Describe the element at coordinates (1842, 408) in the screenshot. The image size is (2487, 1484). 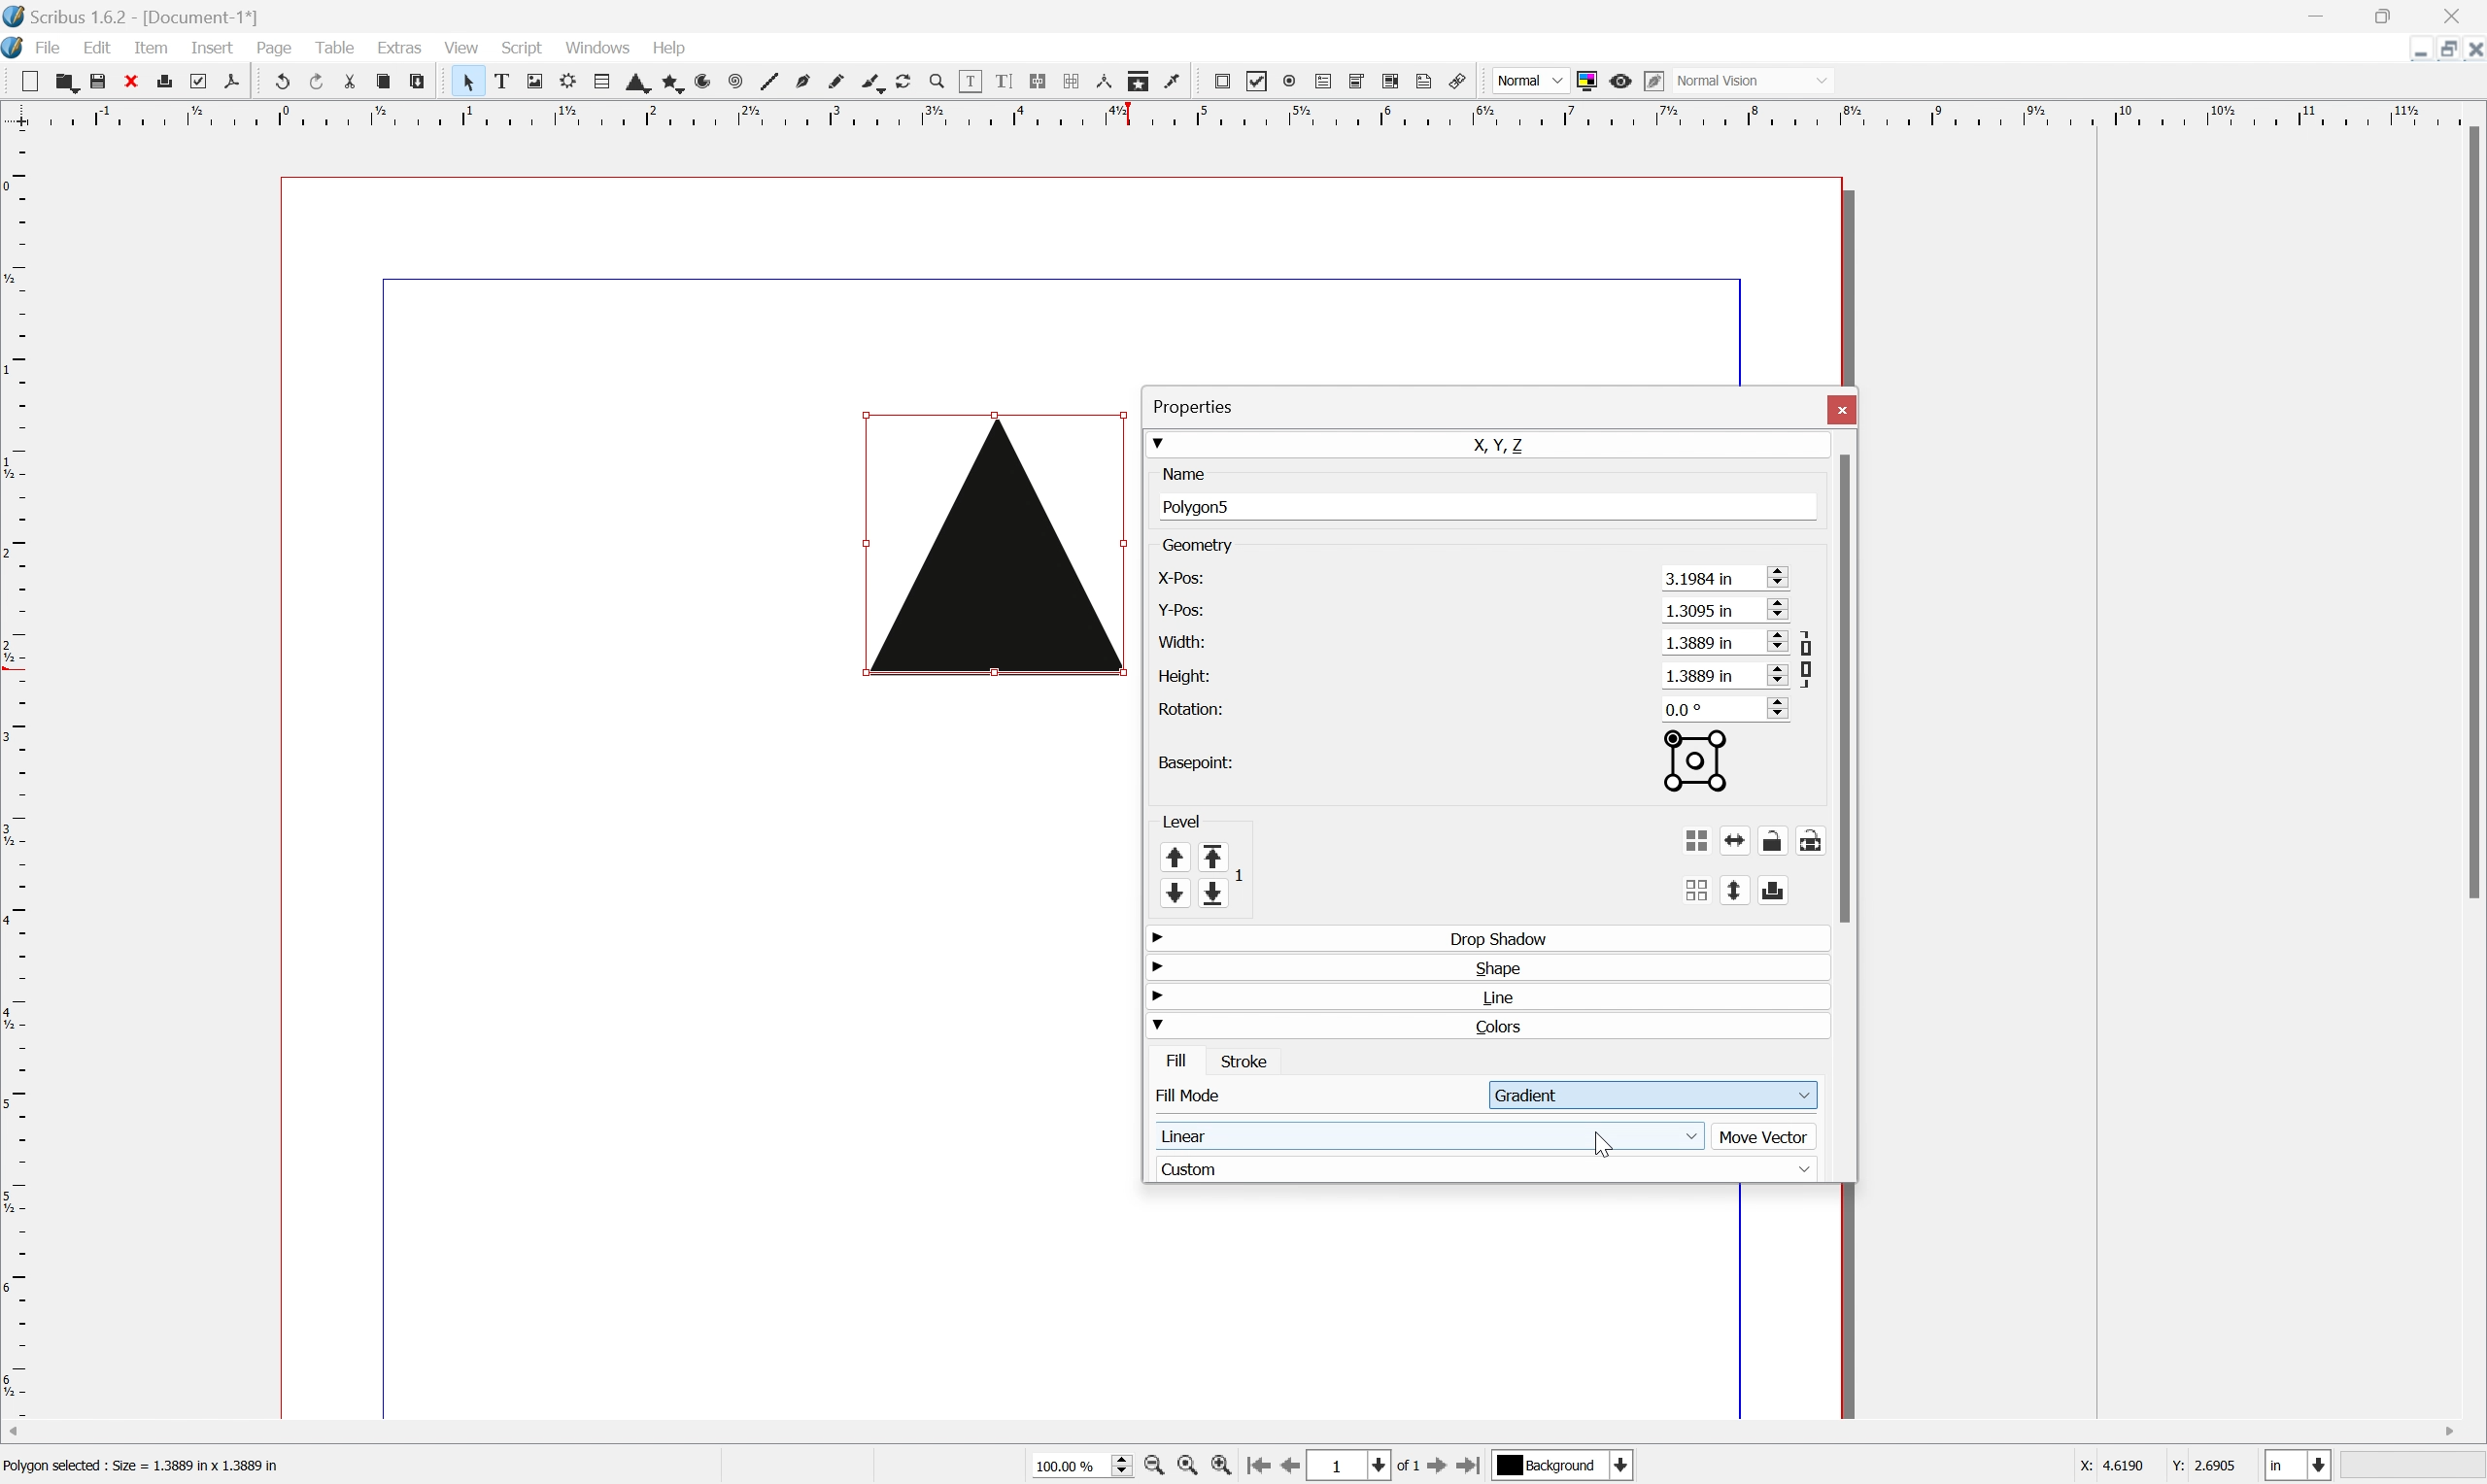
I see `Close` at that location.